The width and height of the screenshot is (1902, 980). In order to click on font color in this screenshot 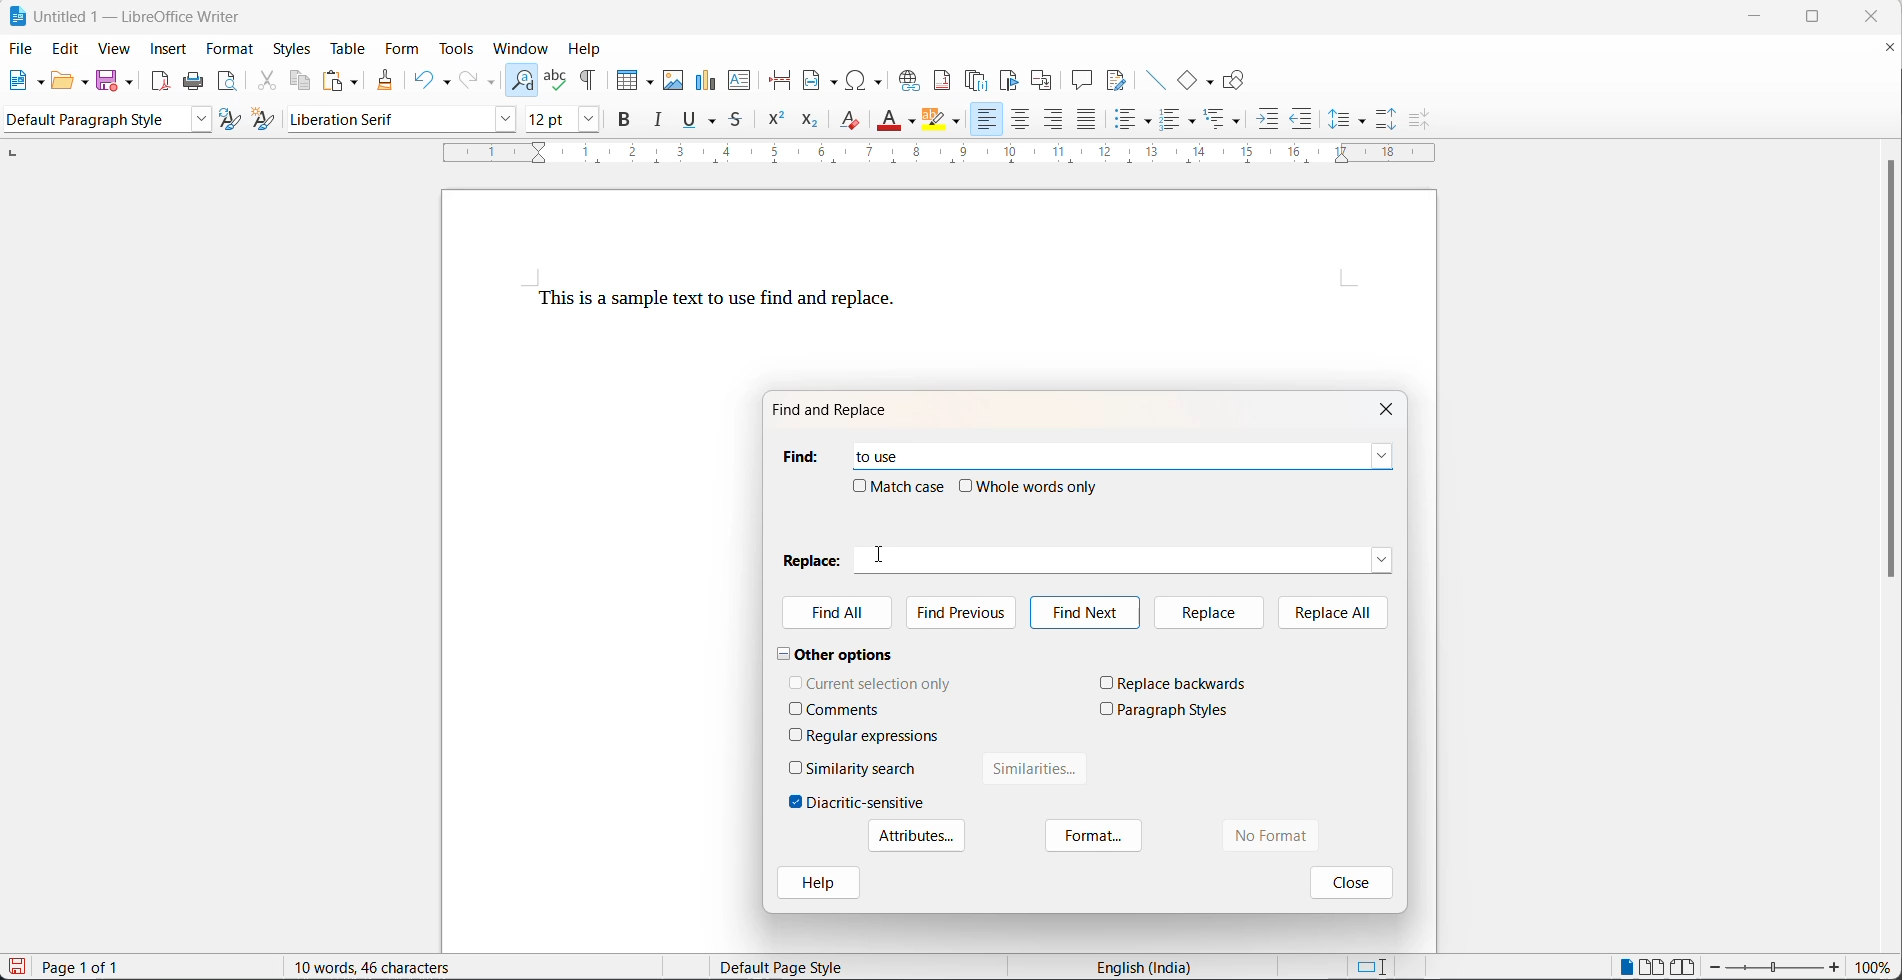, I will do `click(912, 122)`.